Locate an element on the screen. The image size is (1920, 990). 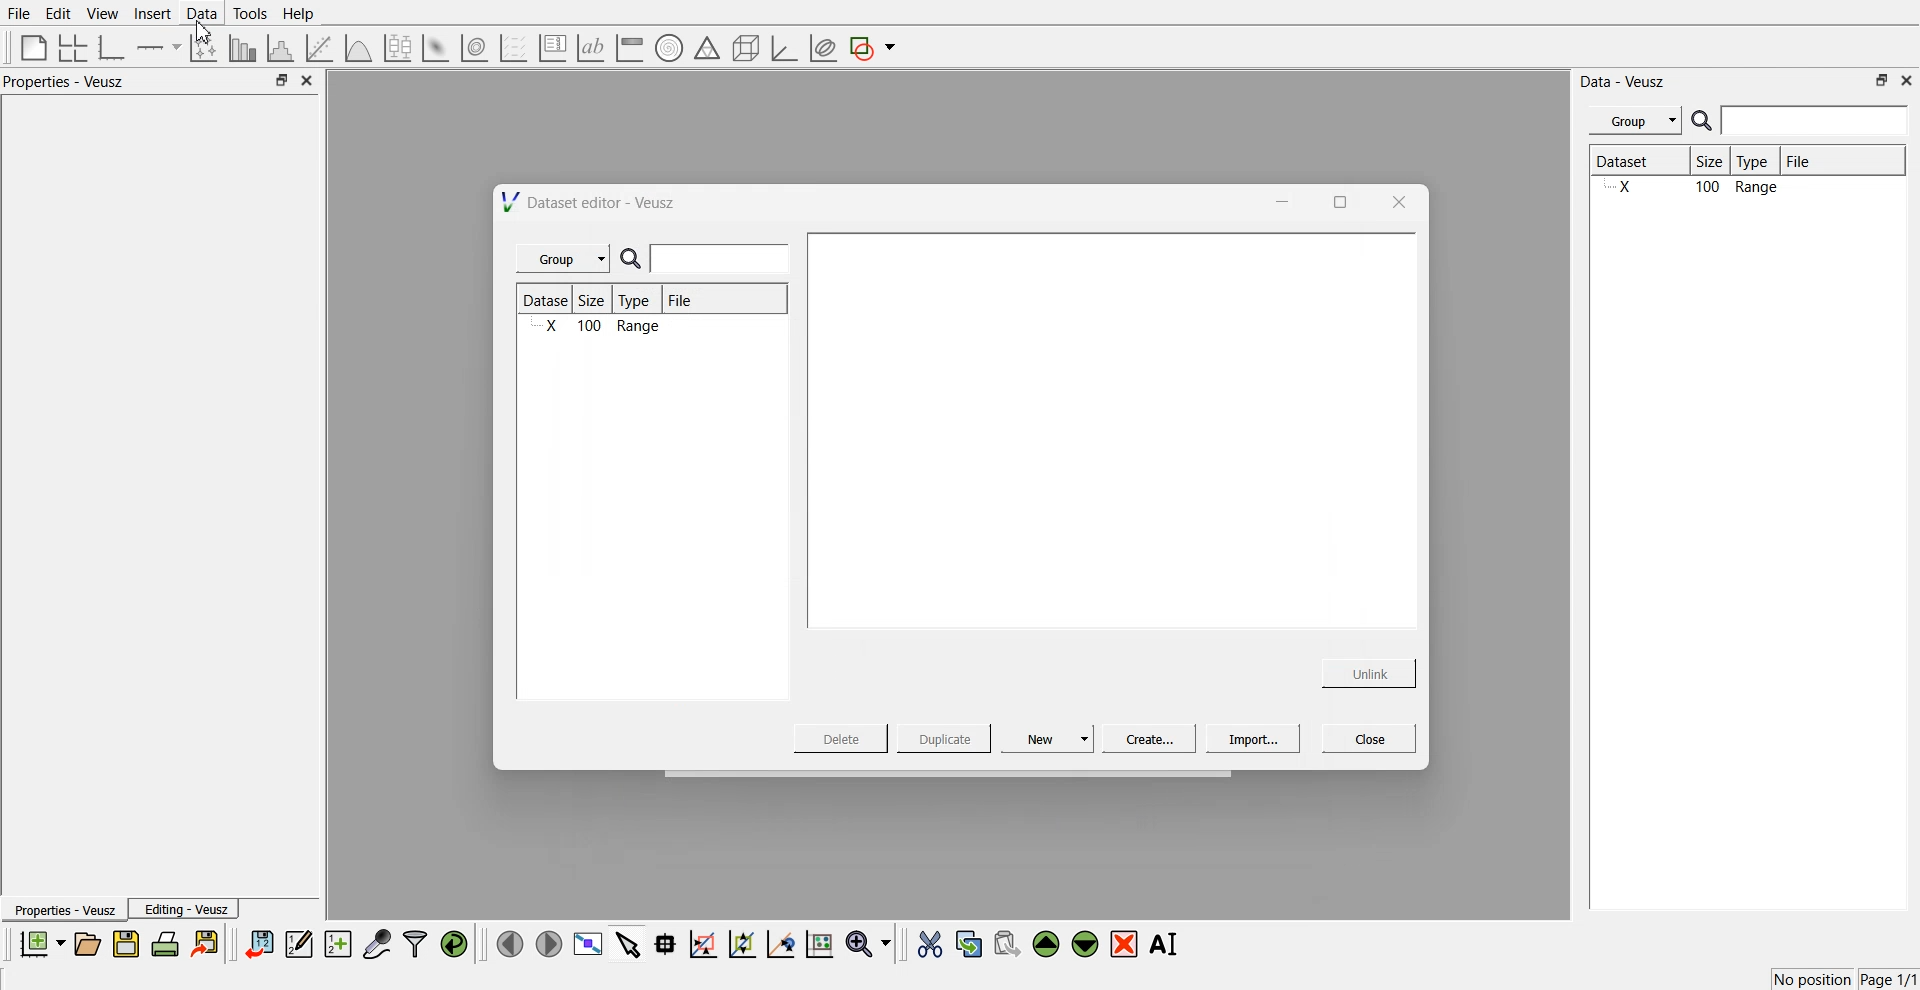
import data sets is located at coordinates (258, 944).